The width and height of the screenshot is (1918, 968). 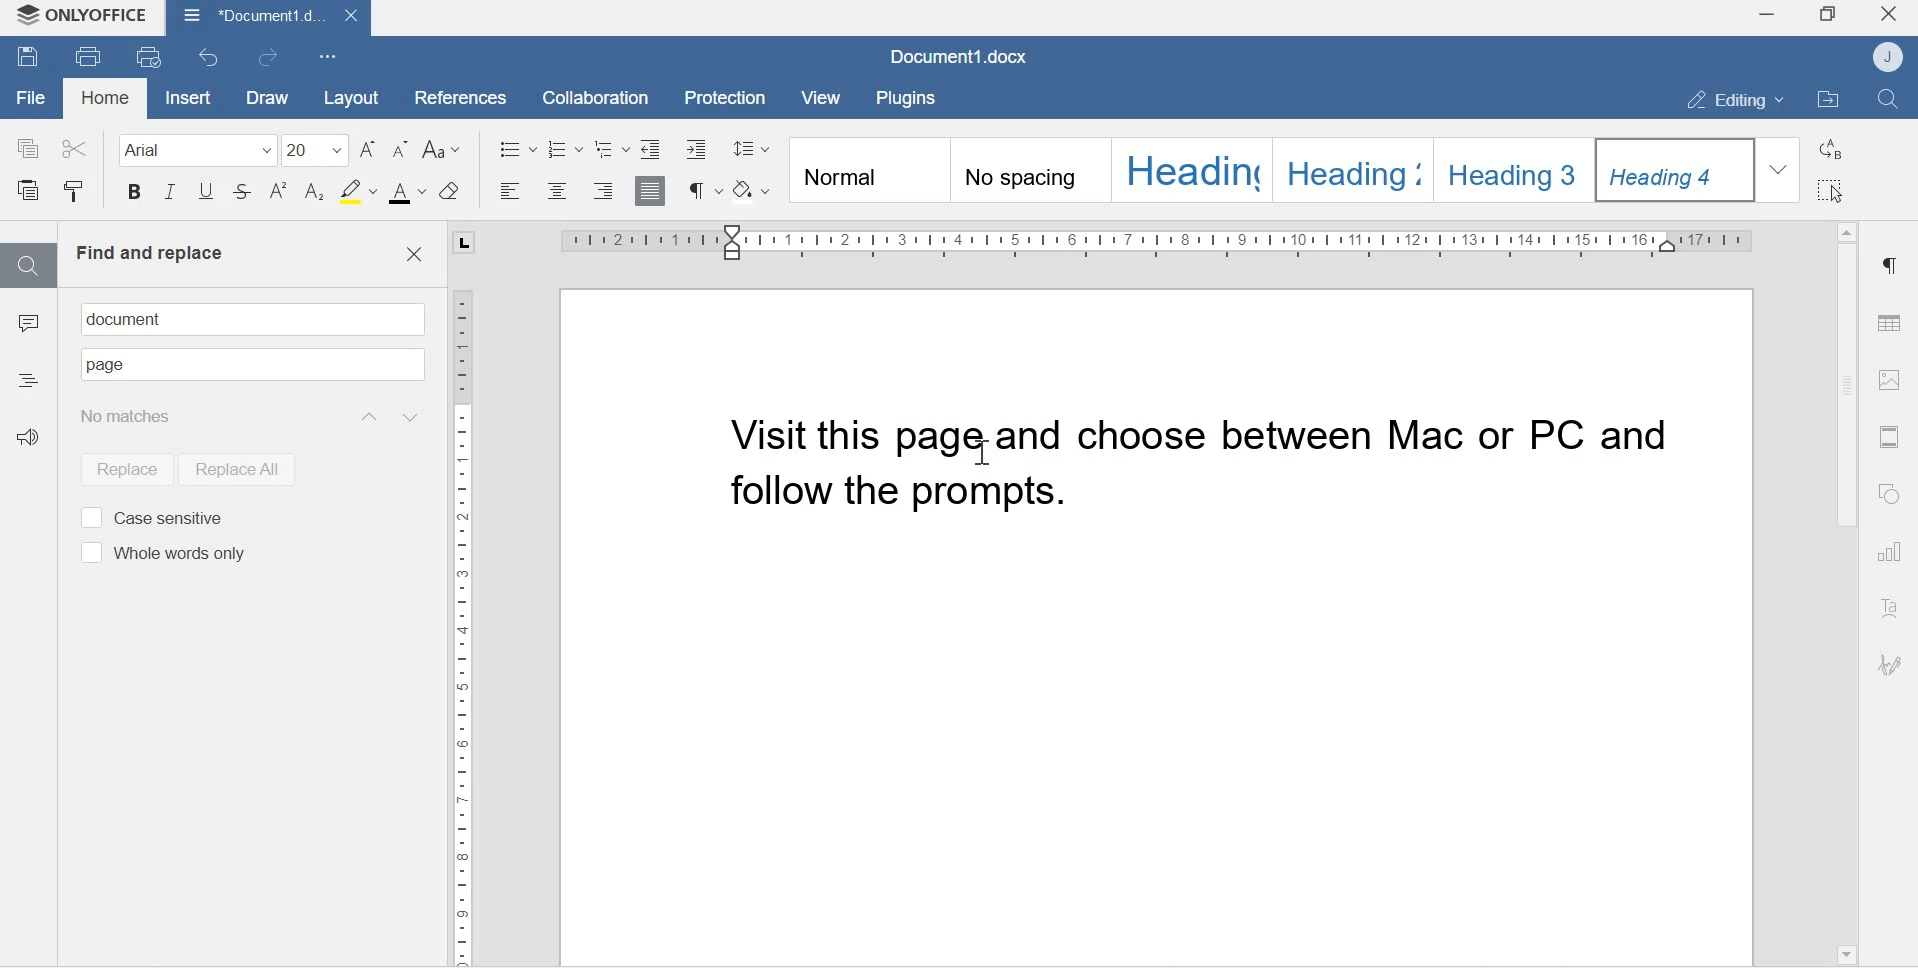 I want to click on Change case, so click(x=445, y=150).